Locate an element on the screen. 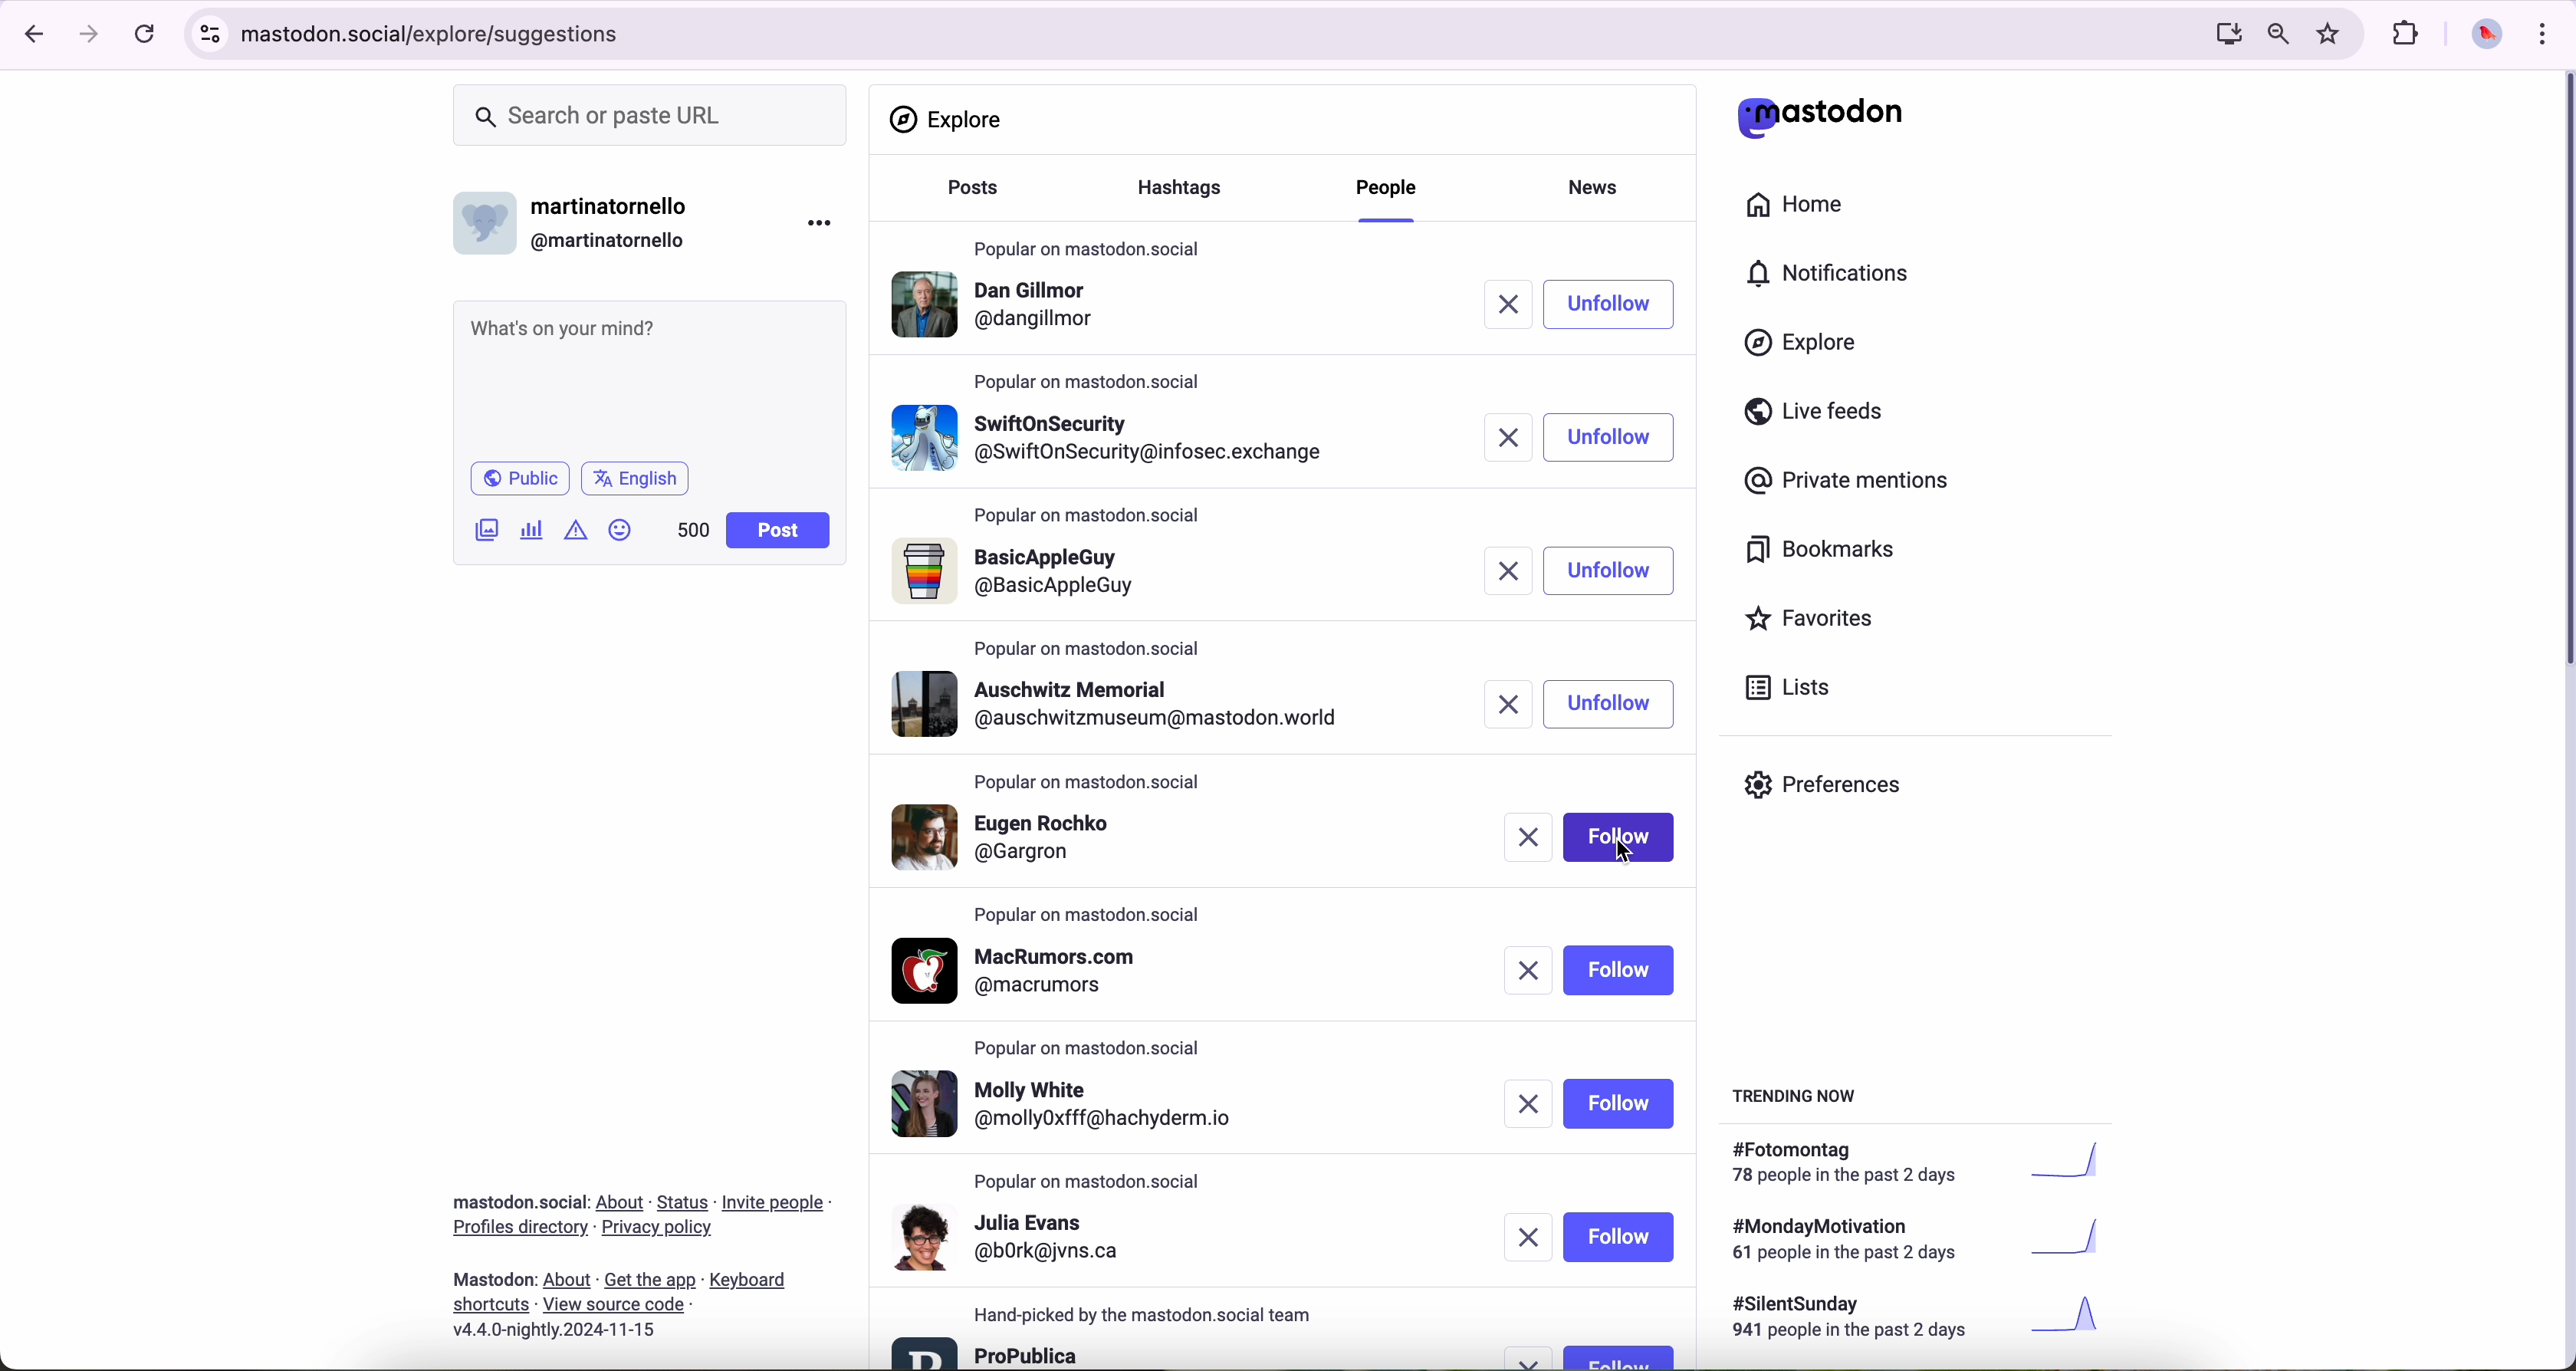  profile is located at coordinates (1114, 433).